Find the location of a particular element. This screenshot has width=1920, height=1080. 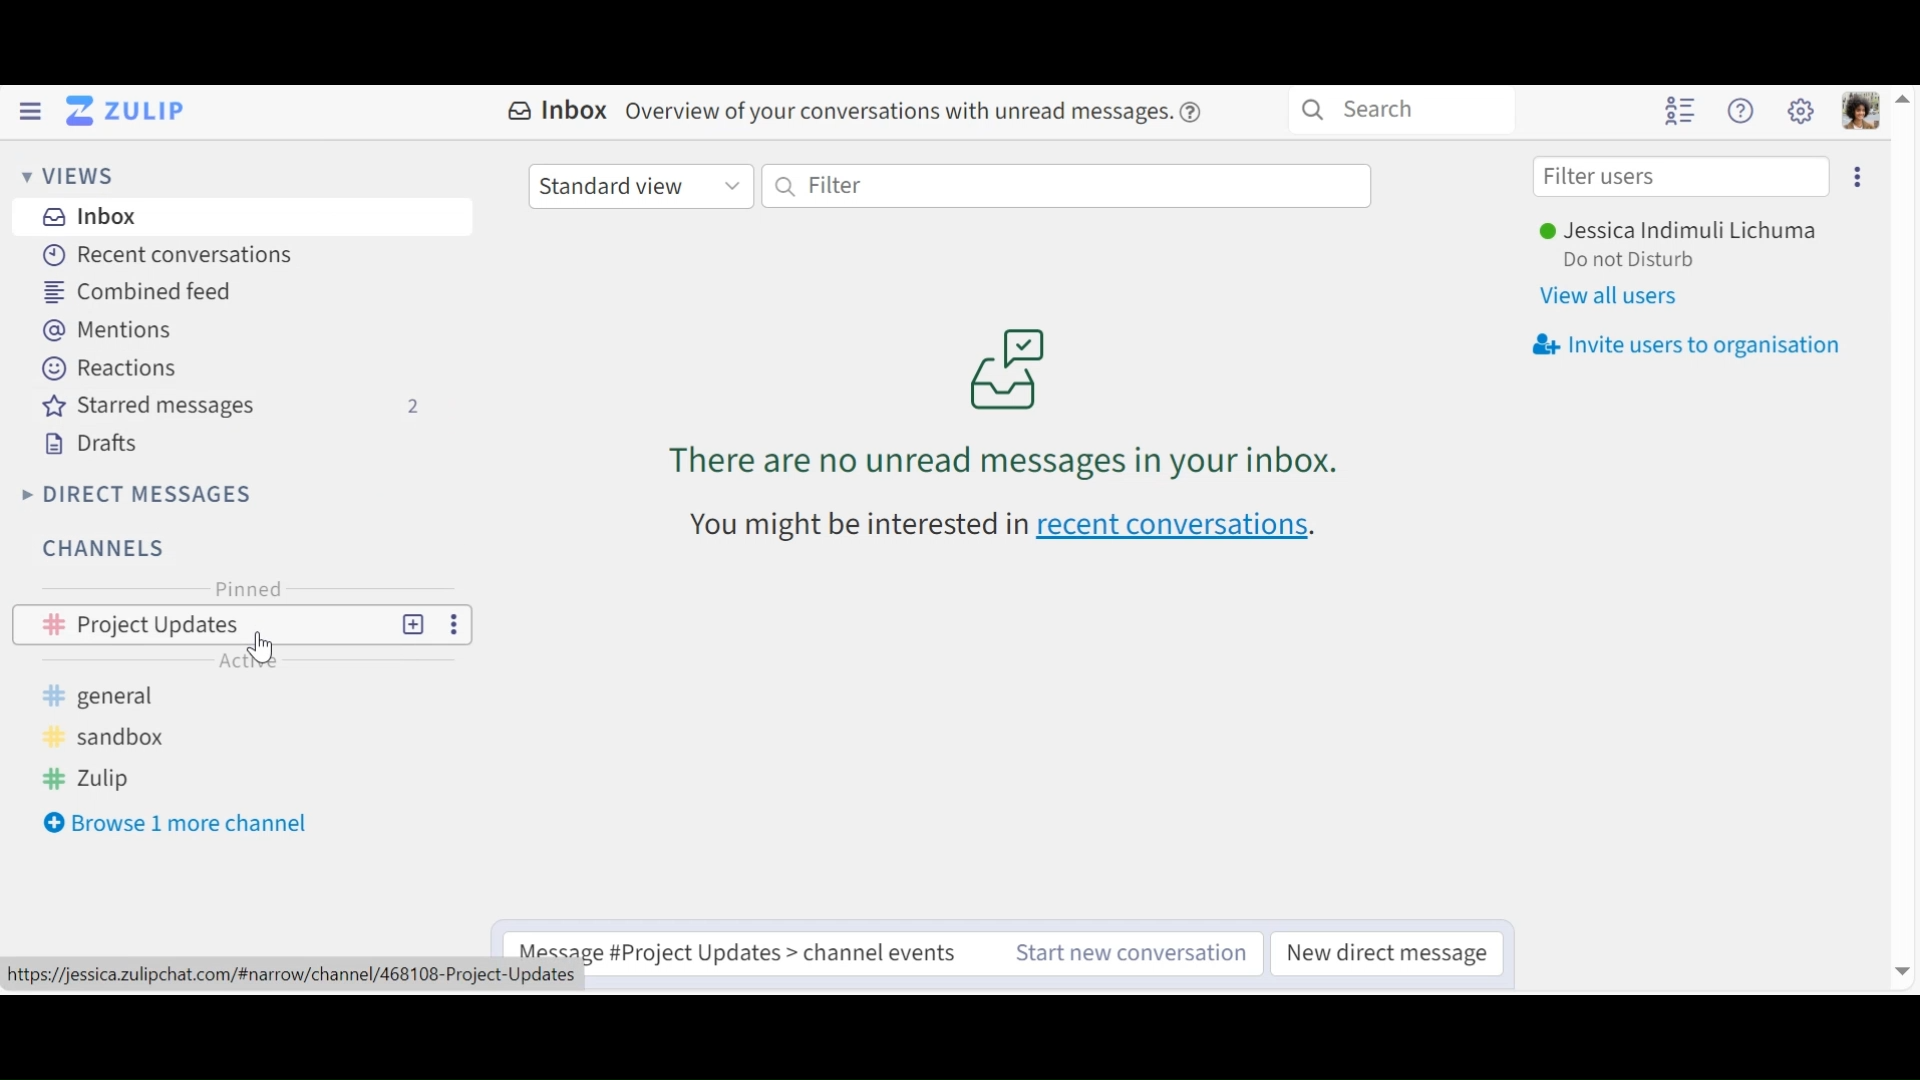

Direct Messages is located at coordinates (139, 495).